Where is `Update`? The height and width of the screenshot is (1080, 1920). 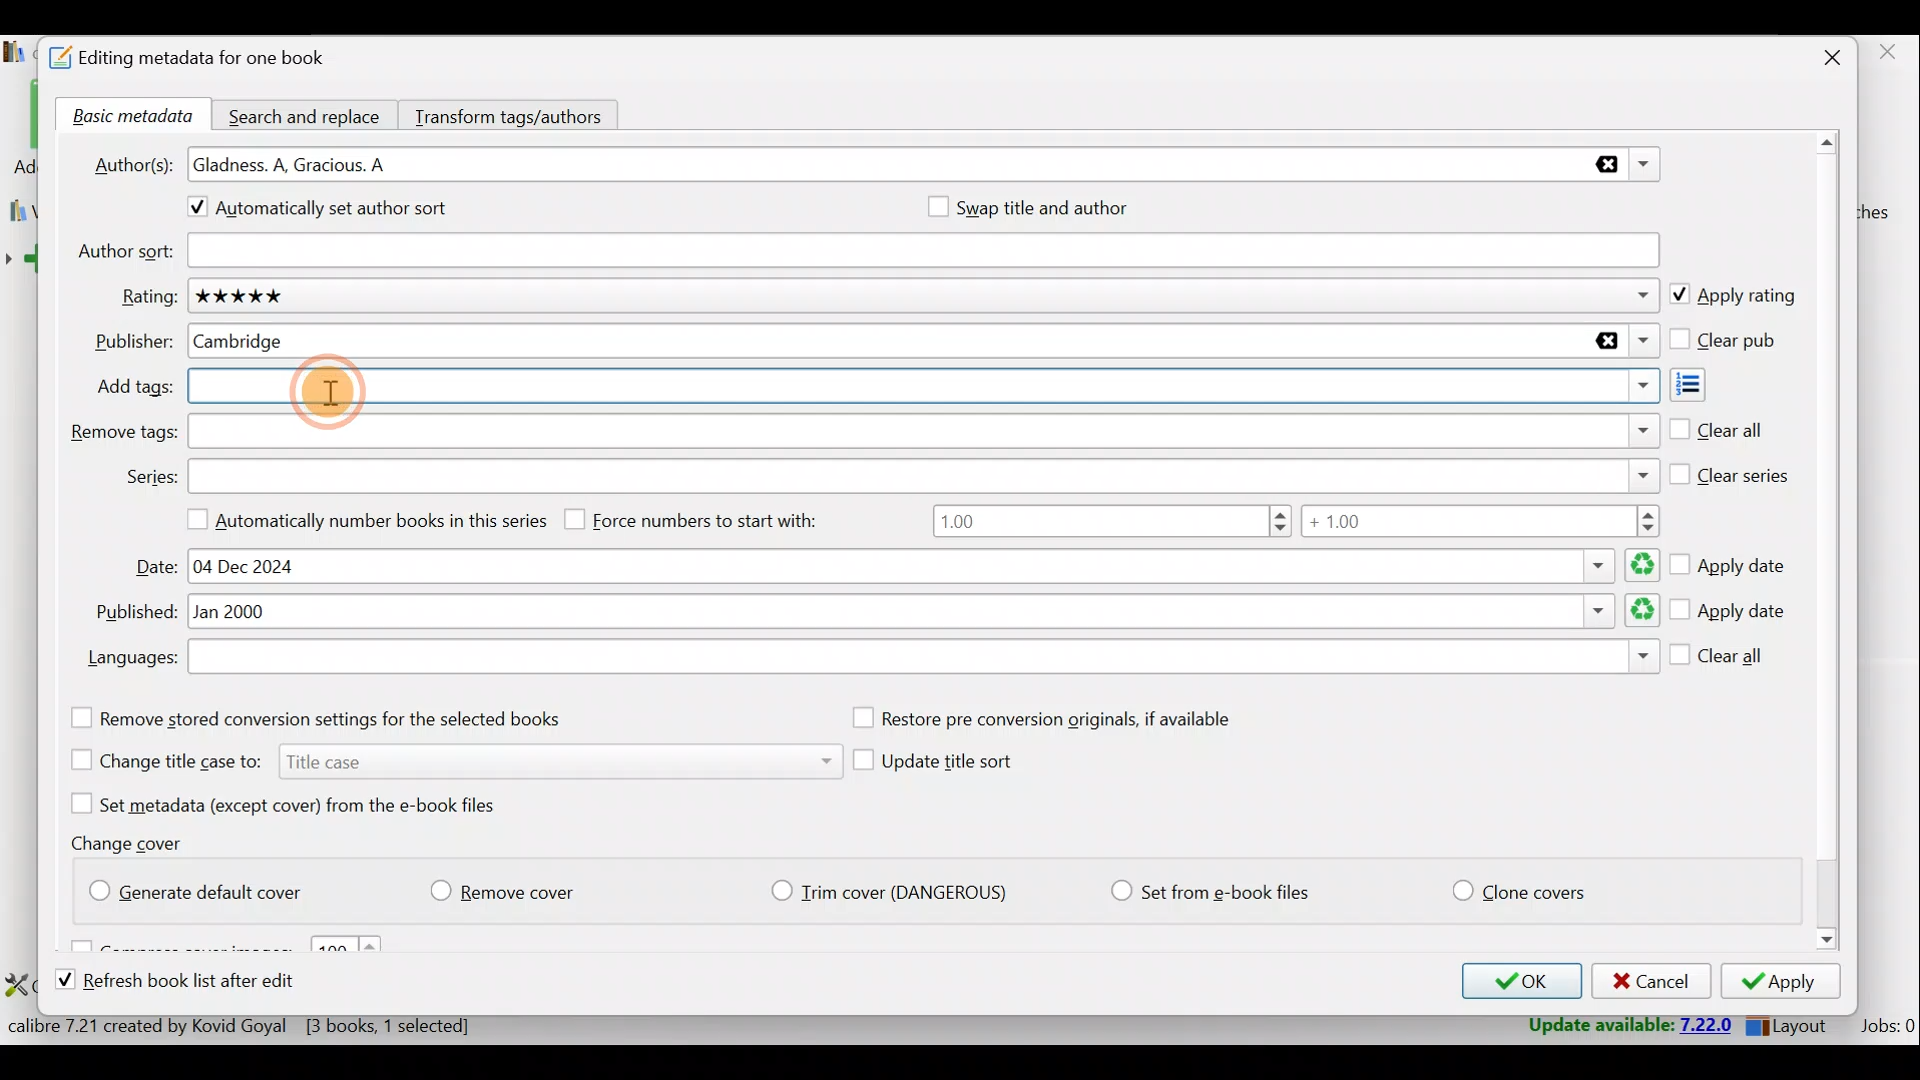
Update is located at coordinates (1627, 1026).